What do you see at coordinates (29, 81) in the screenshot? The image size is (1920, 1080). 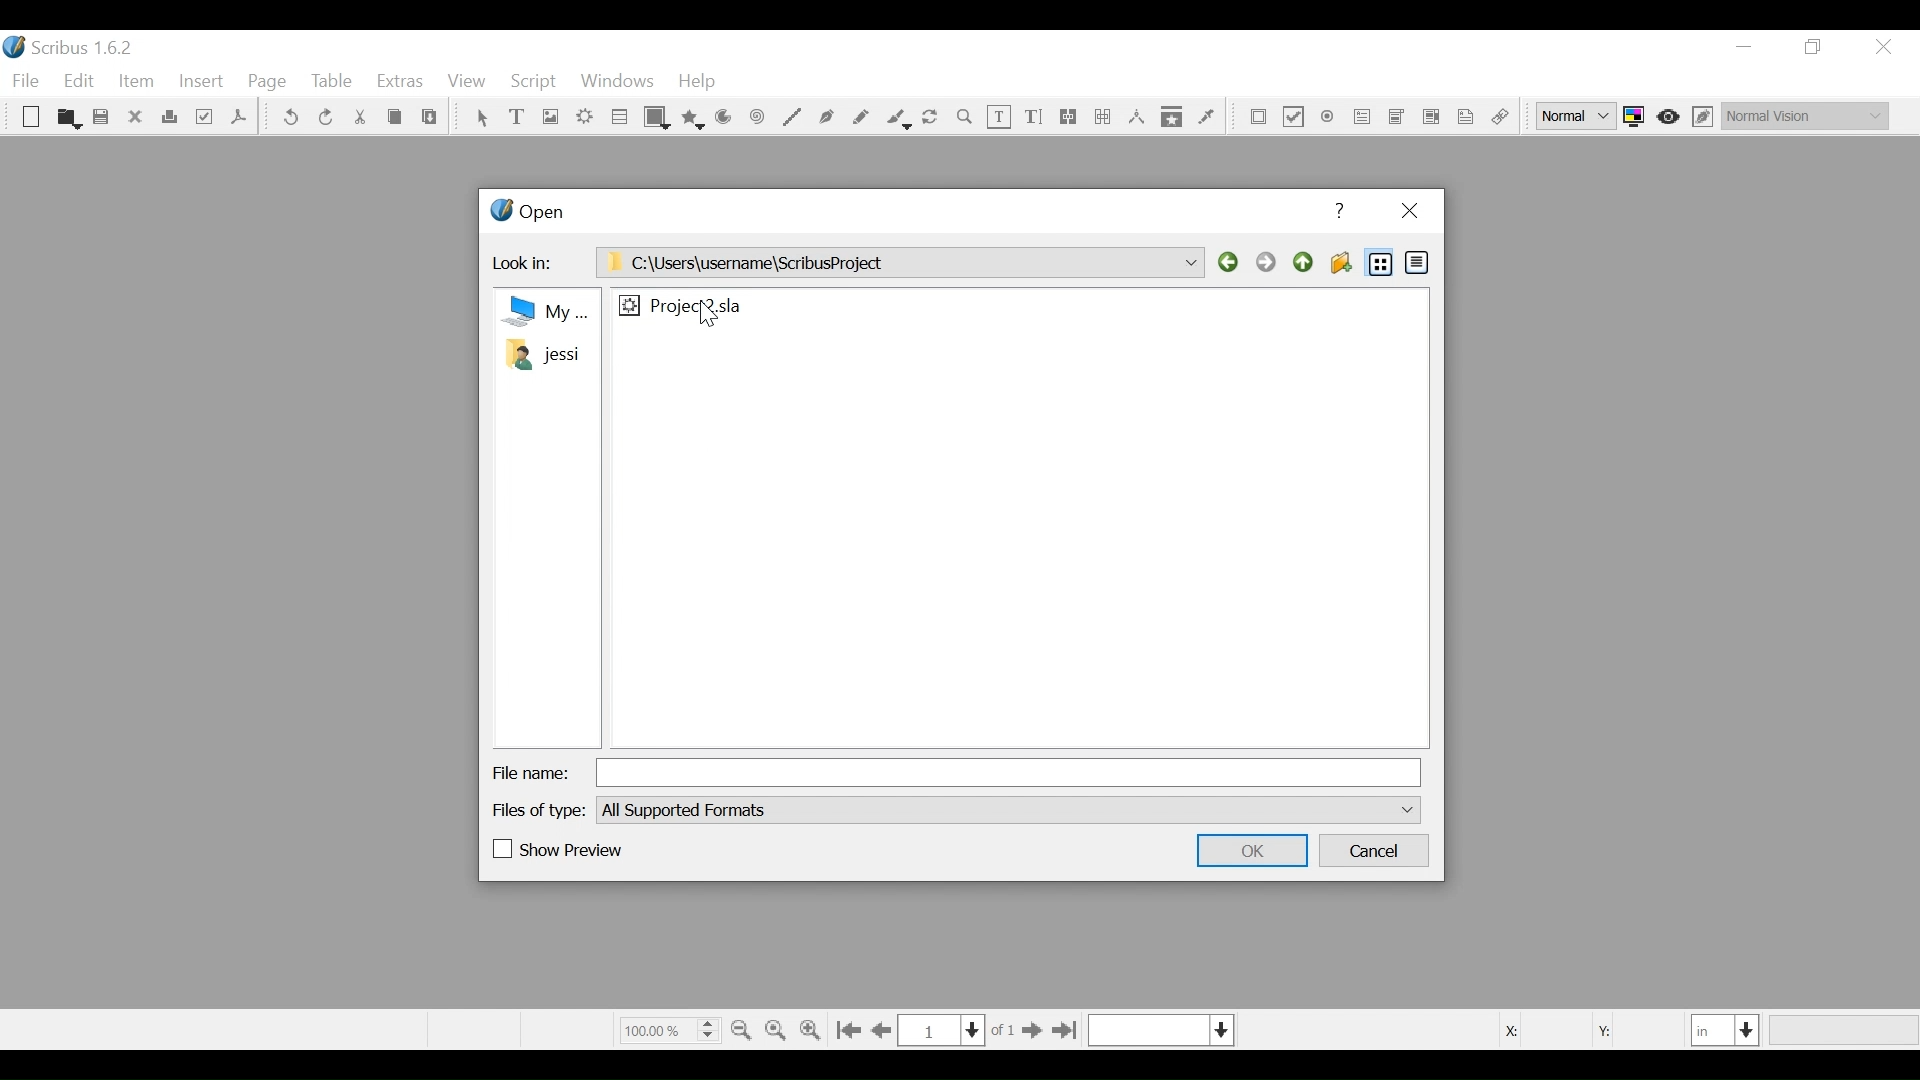 I see `File` at bounding box center [29, 81].